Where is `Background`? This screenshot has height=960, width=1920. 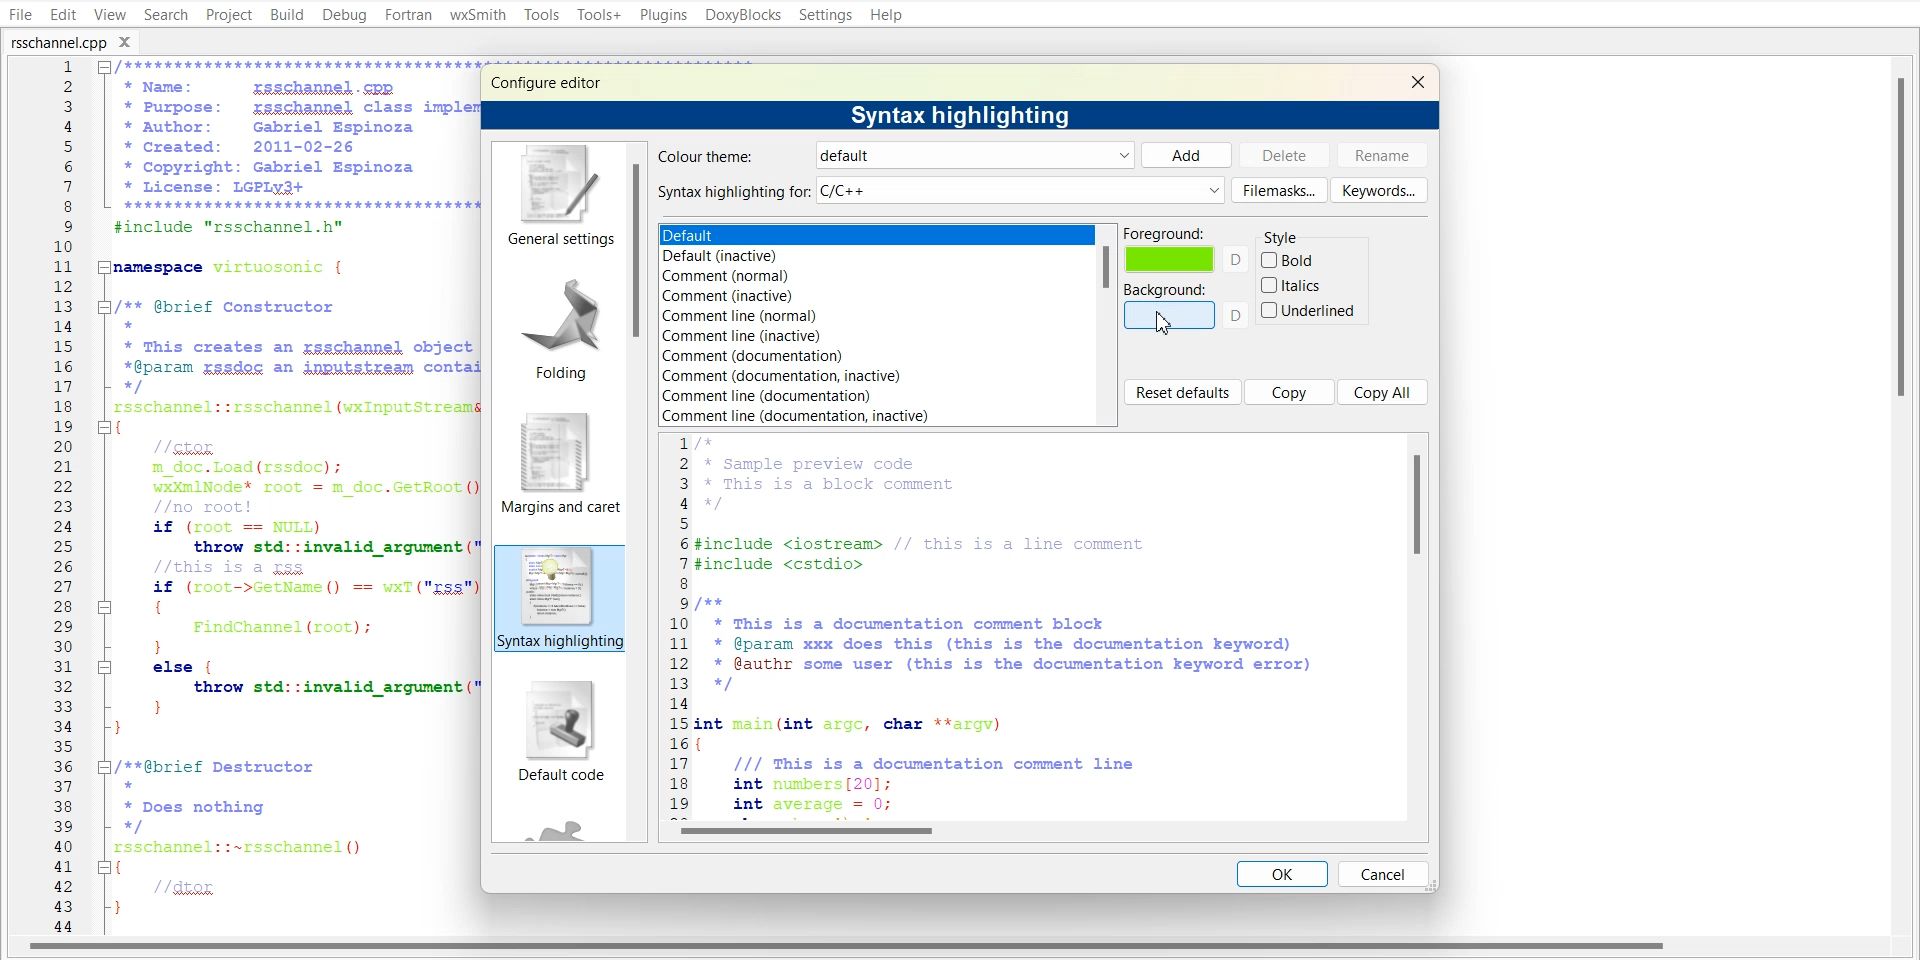 Background is located at coordinates (1186, 306).